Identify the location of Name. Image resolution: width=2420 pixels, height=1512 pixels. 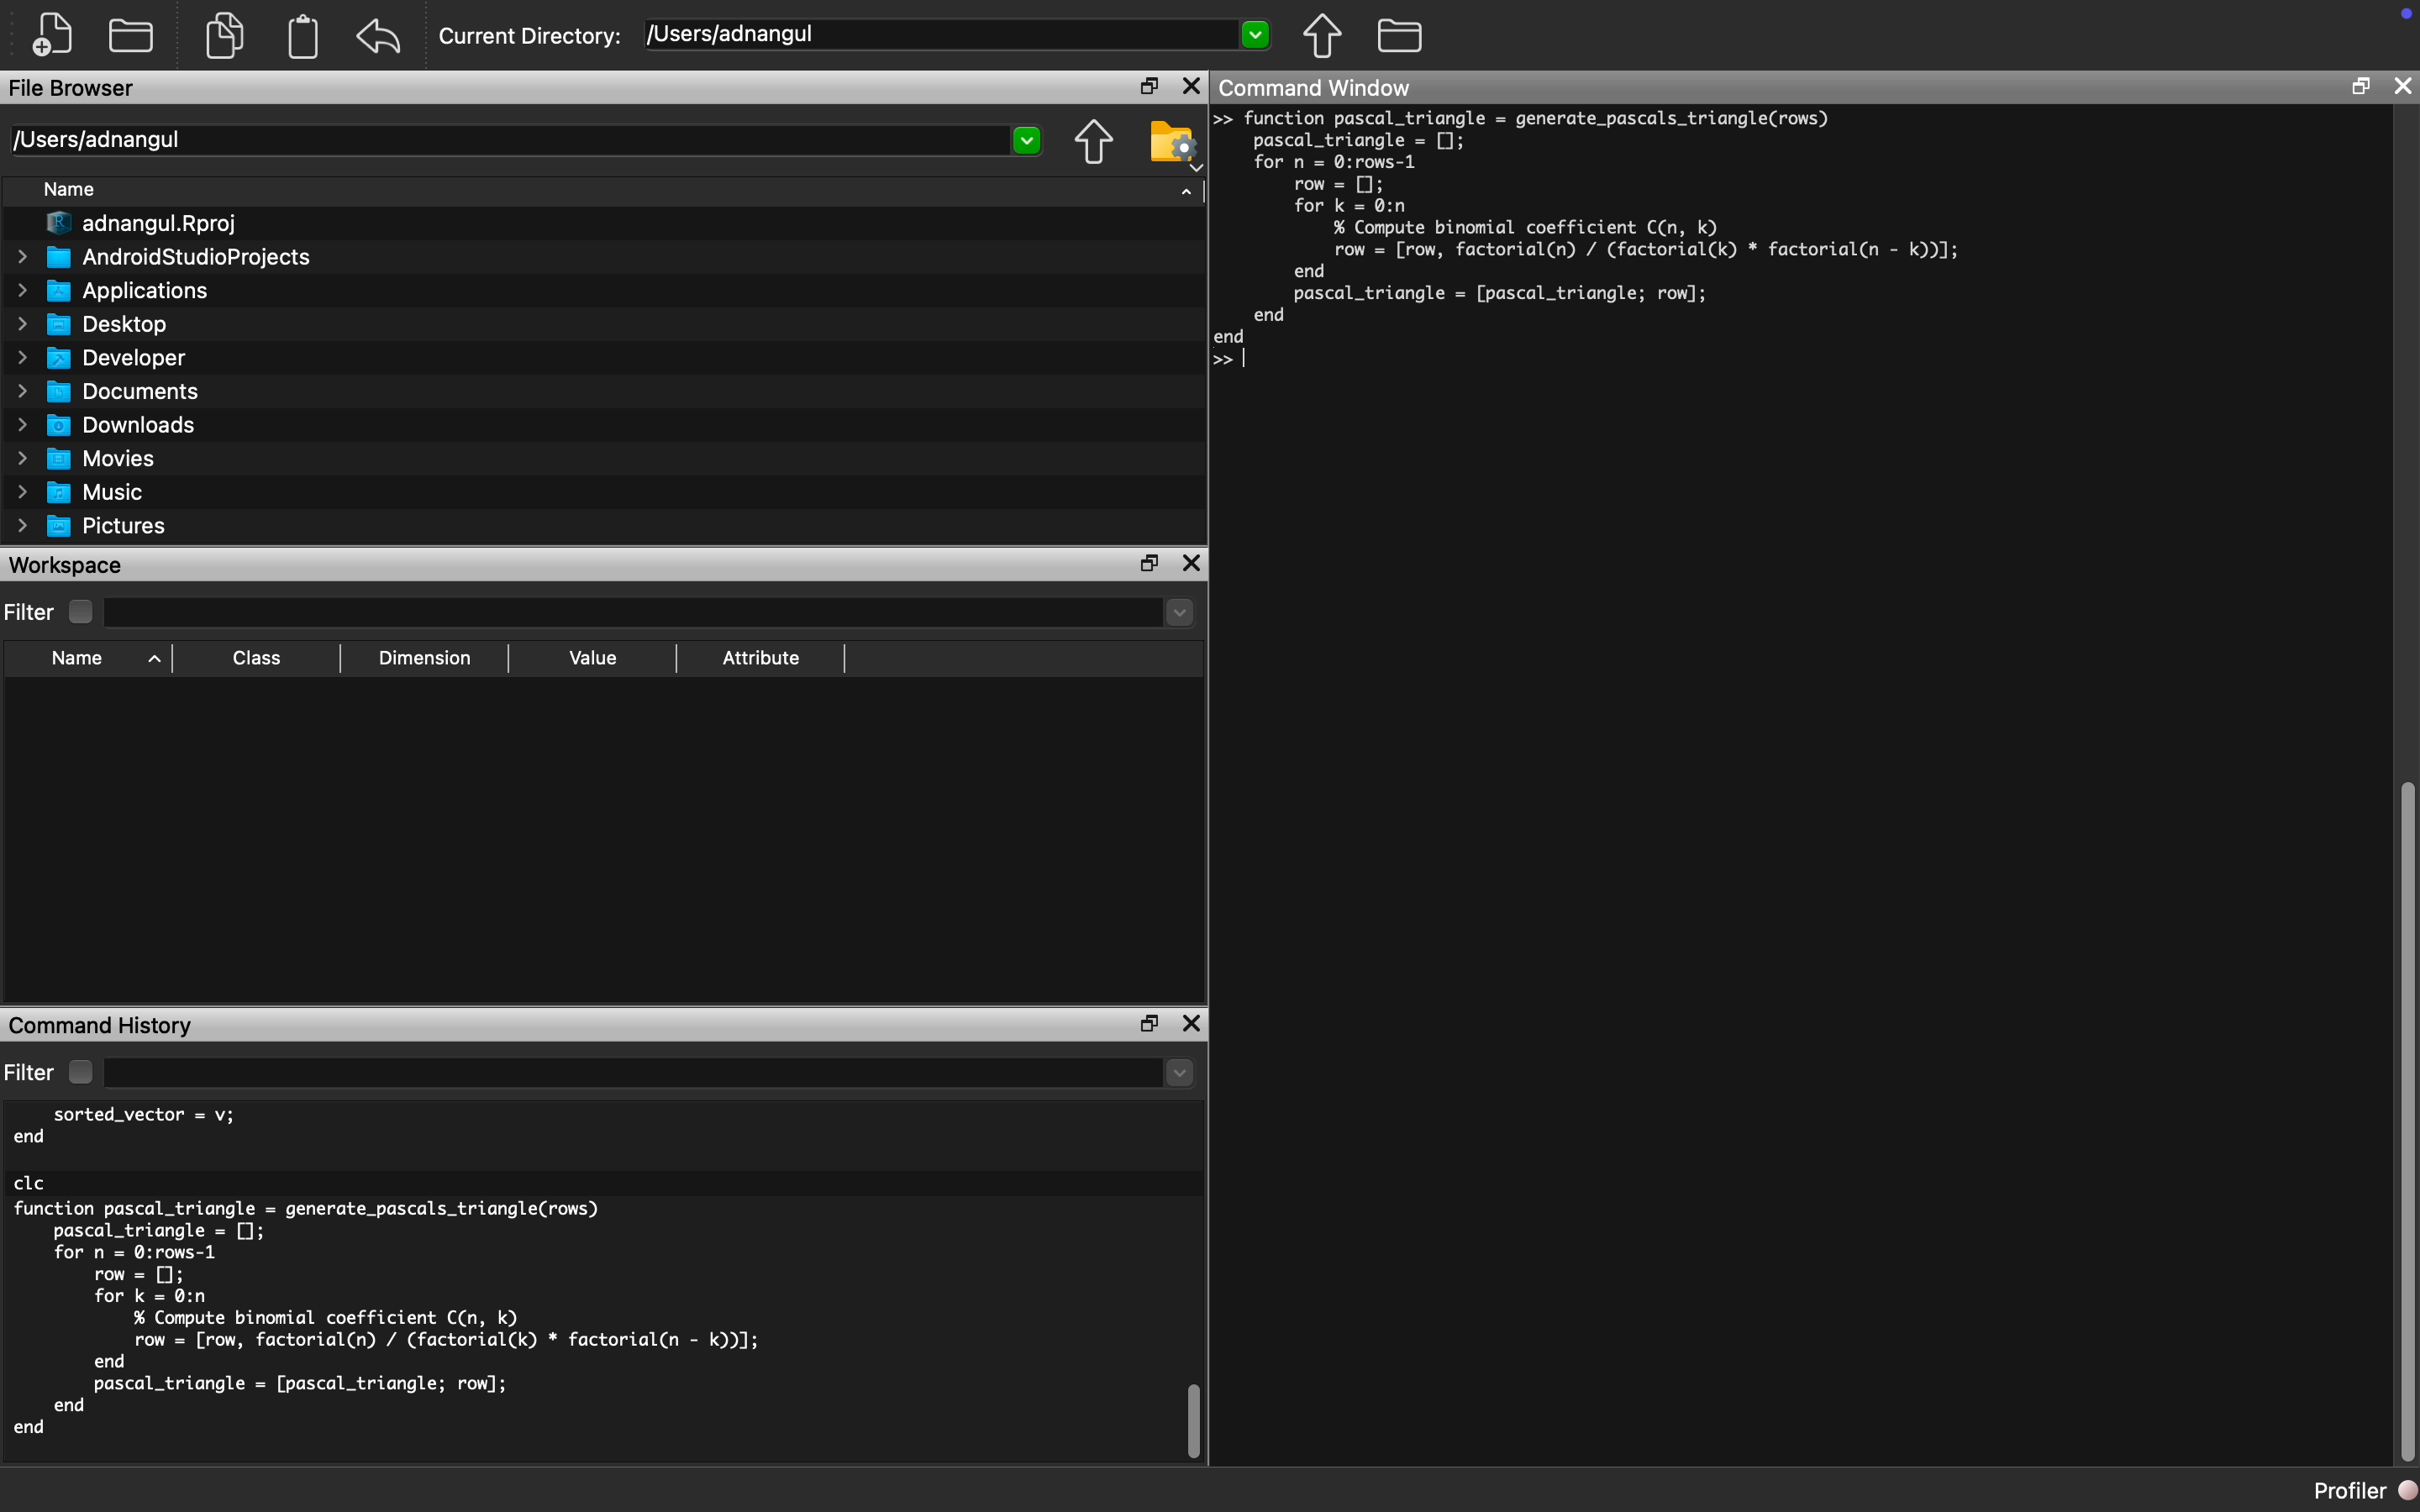
(68, 190).